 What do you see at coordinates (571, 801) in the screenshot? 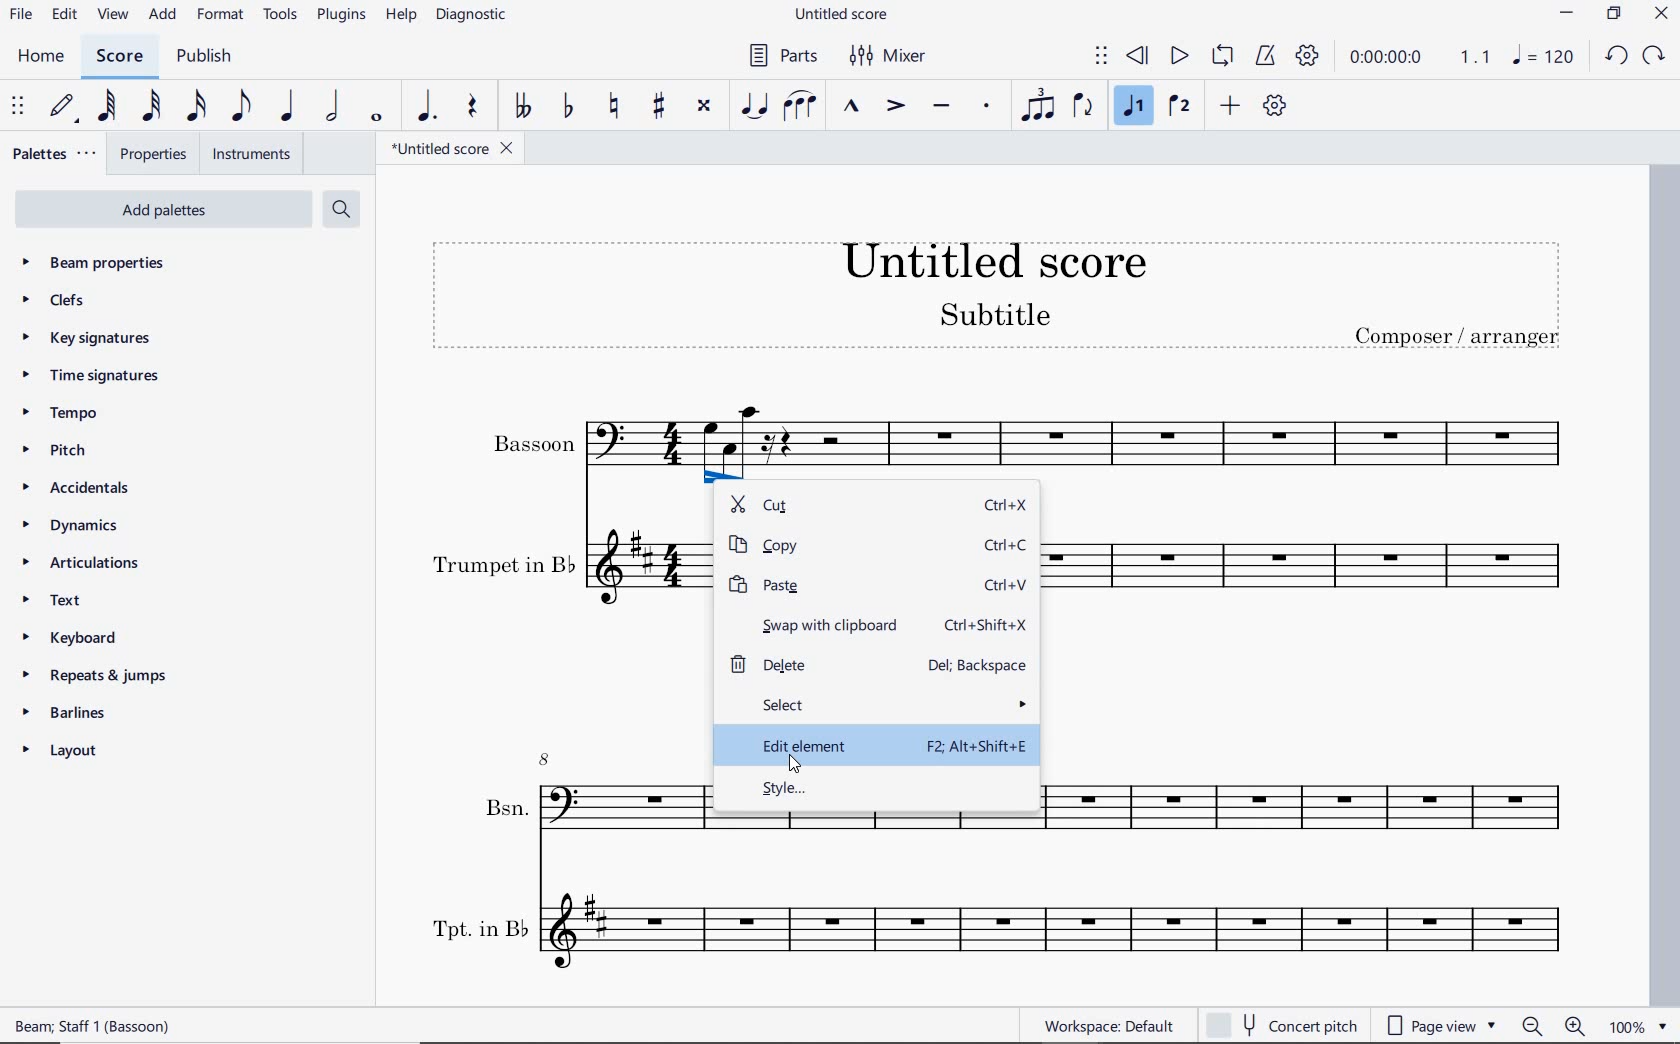
I see `Bsn.` at bounding box center [571, 801].